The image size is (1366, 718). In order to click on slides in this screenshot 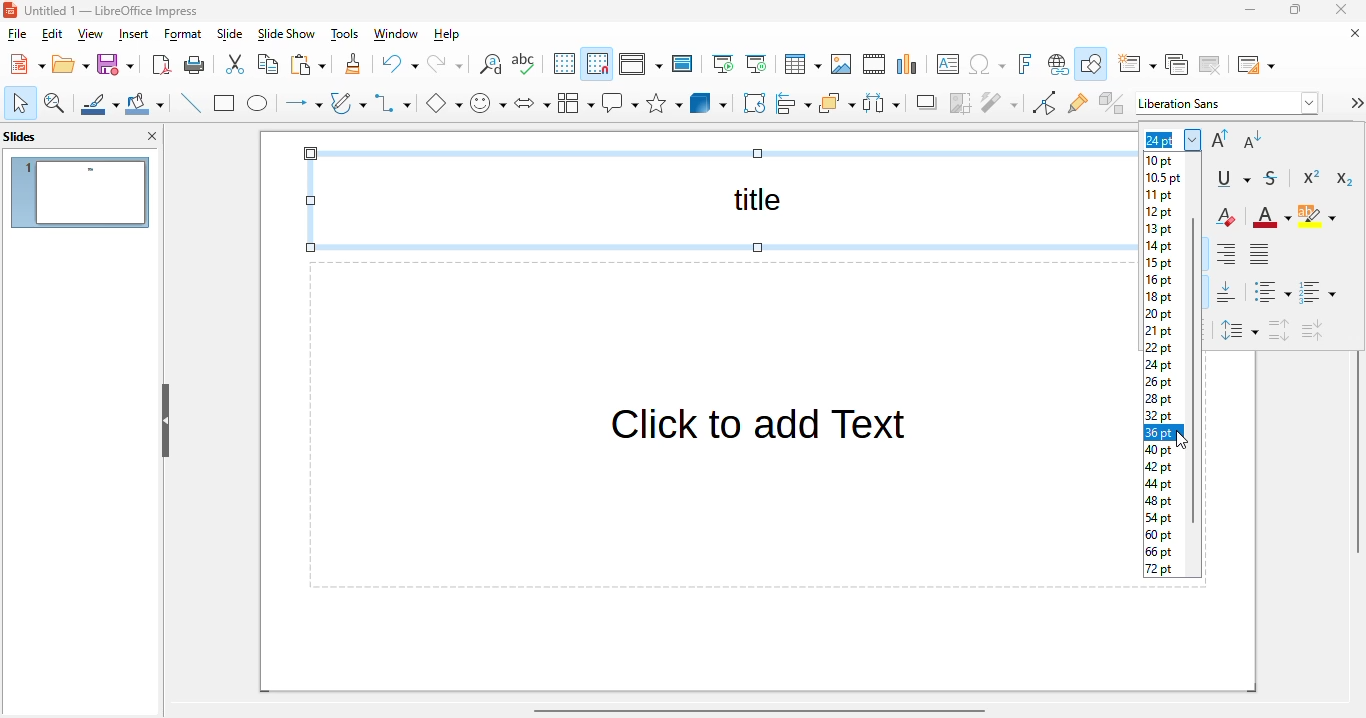, I will do `click(21, 137)`.